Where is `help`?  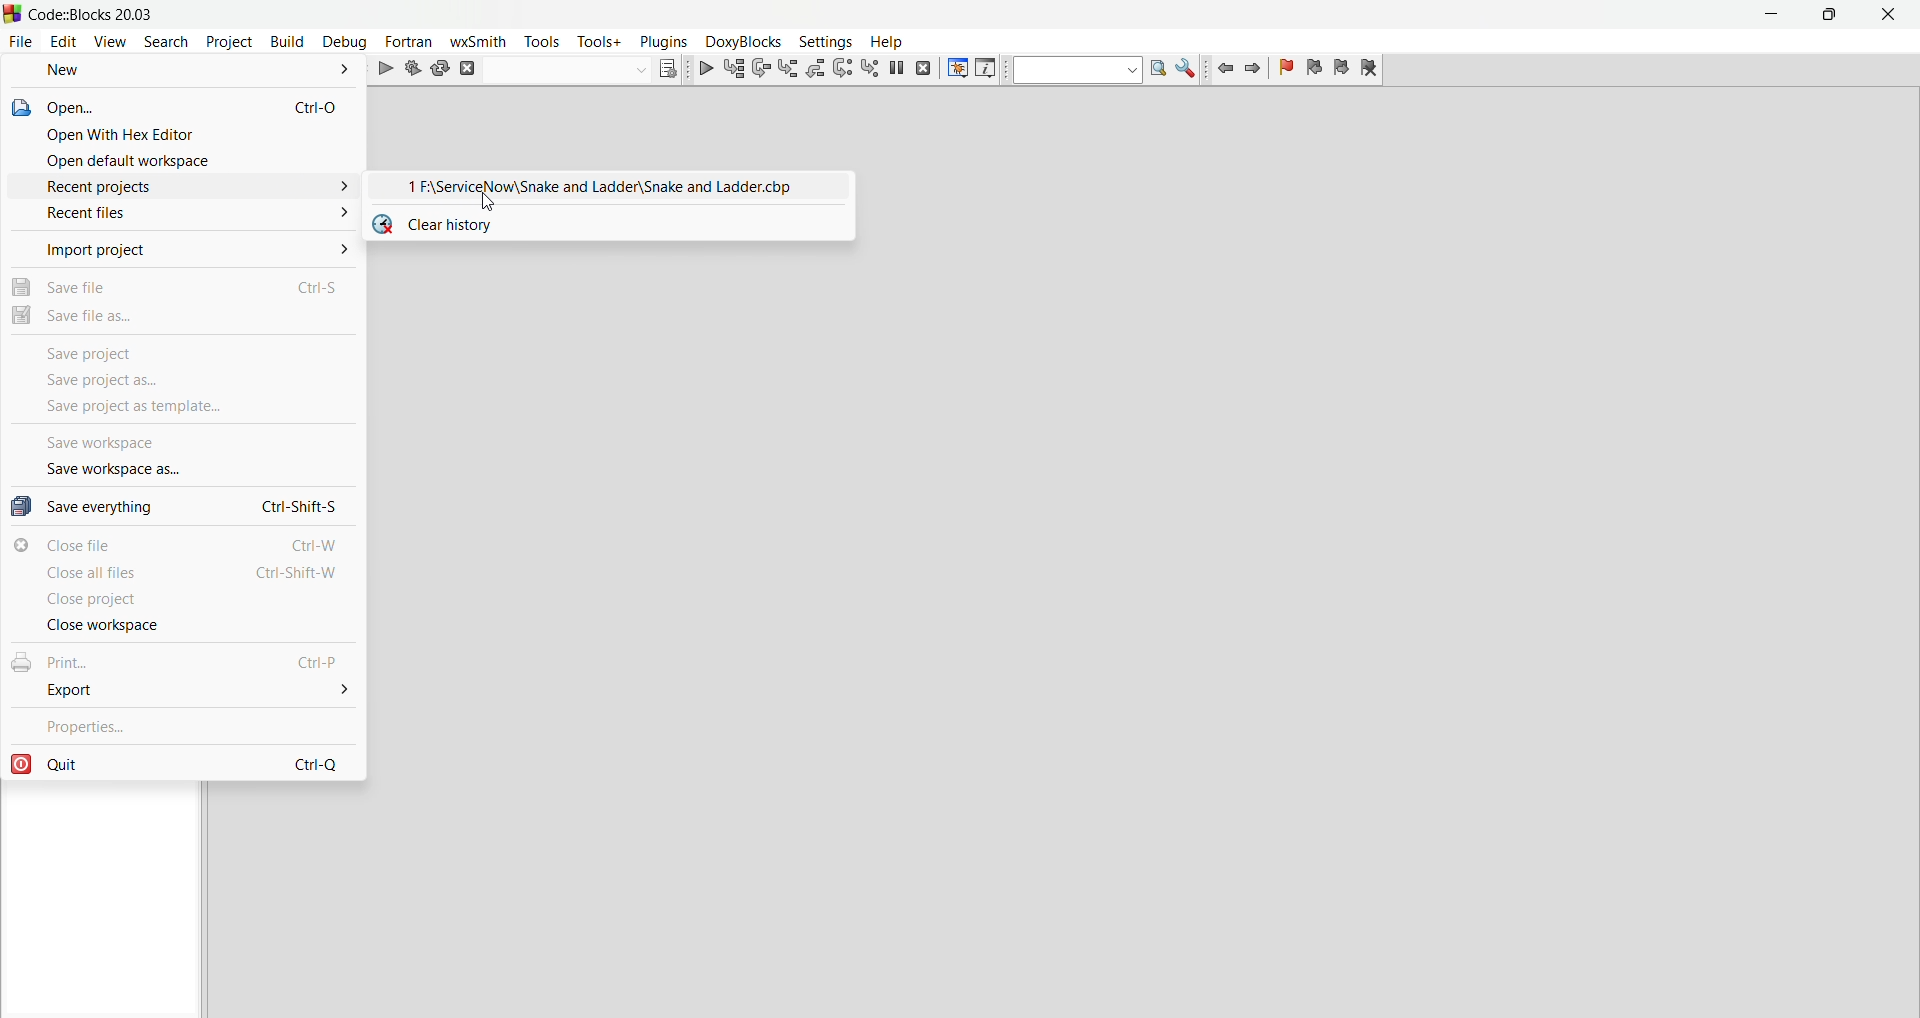 help is located at coordinates (884, 40).